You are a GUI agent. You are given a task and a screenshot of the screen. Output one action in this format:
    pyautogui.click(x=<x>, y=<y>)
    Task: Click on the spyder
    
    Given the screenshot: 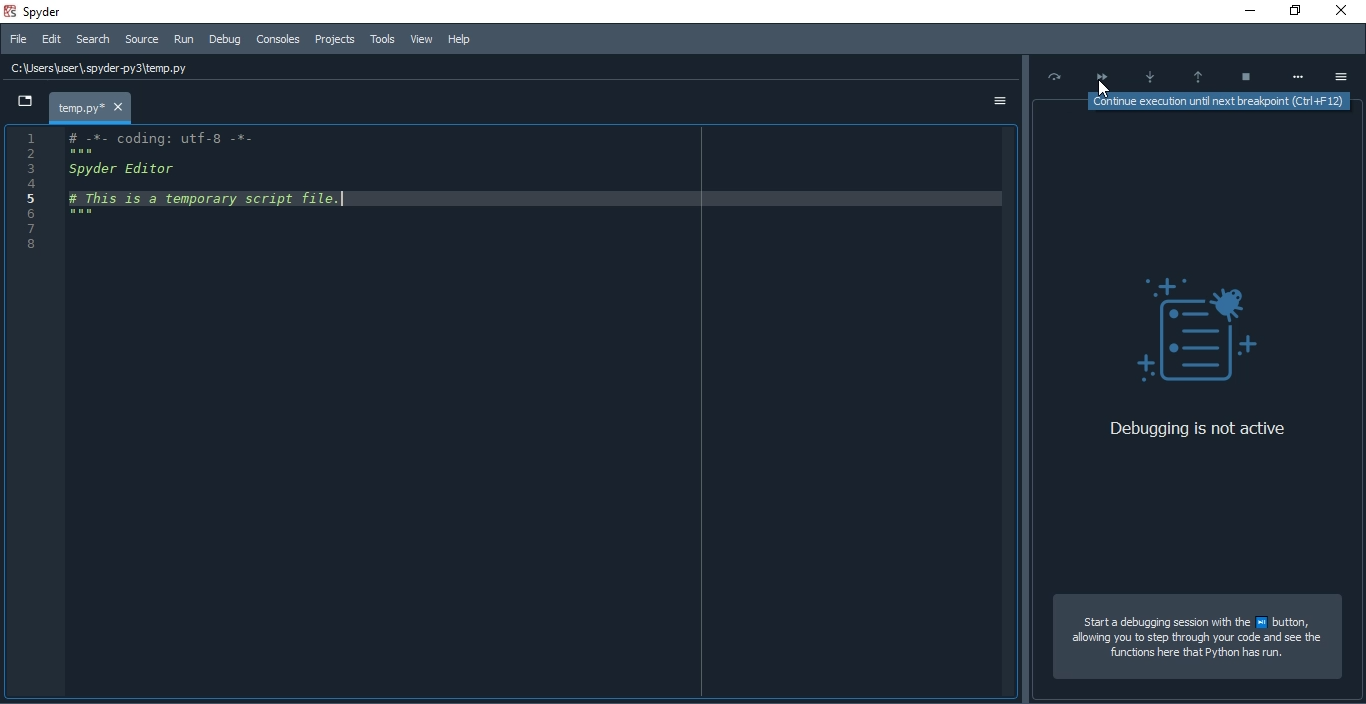 What is the action you would take?
    pyautogui.click(x=53, y=10)
    